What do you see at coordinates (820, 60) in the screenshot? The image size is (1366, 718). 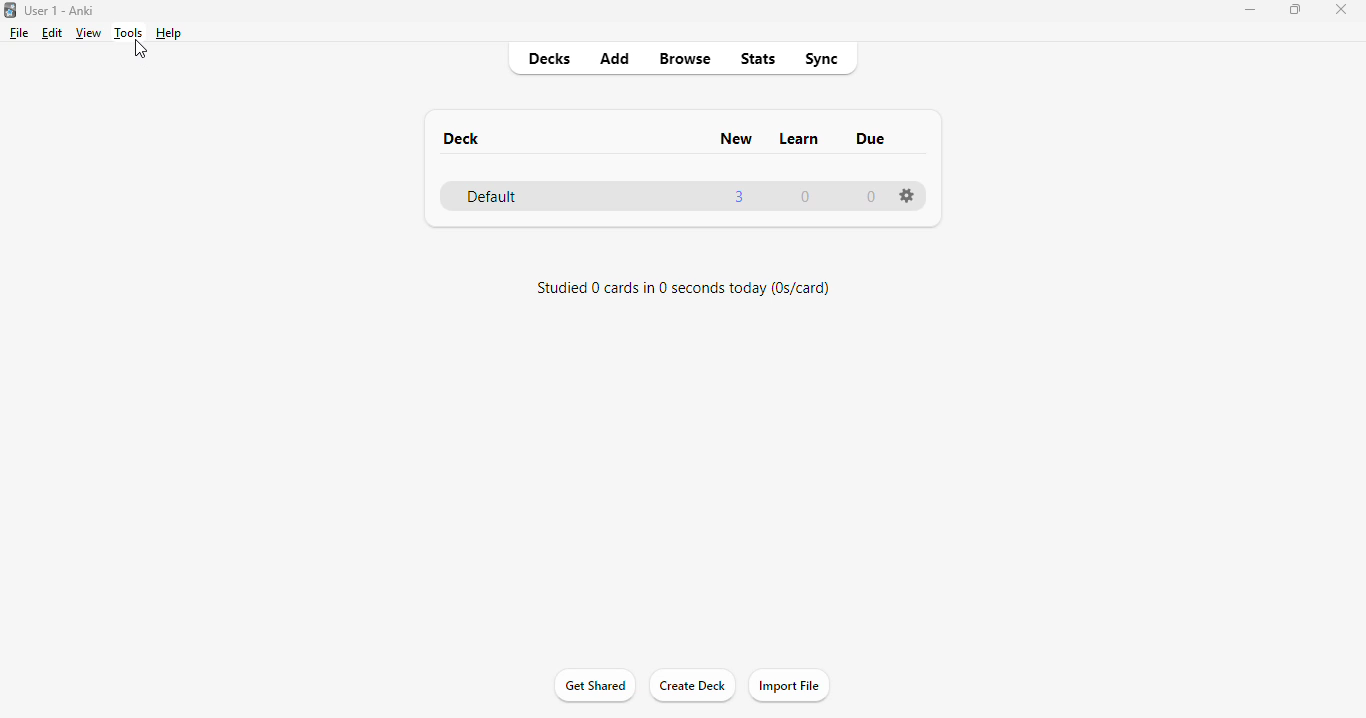 I see `sync` at bounding box center [820, 60].